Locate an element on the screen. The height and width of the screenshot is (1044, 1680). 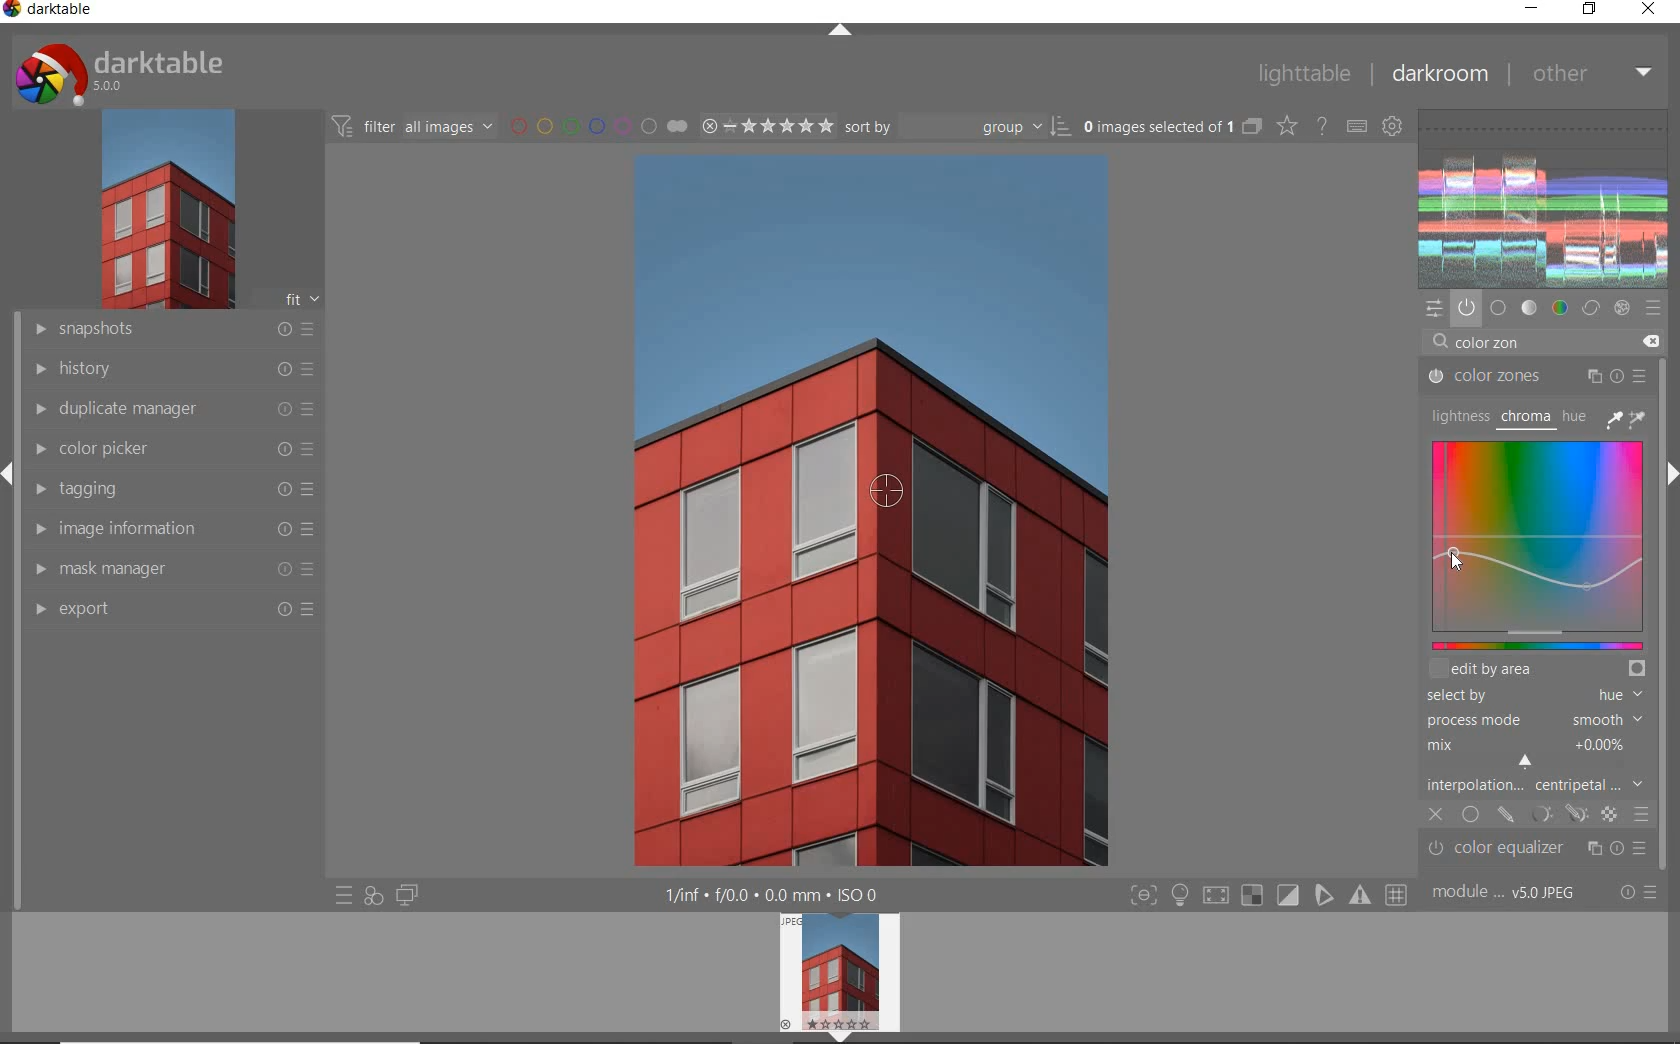
guides overlay is located at coordinates (1323, 896).